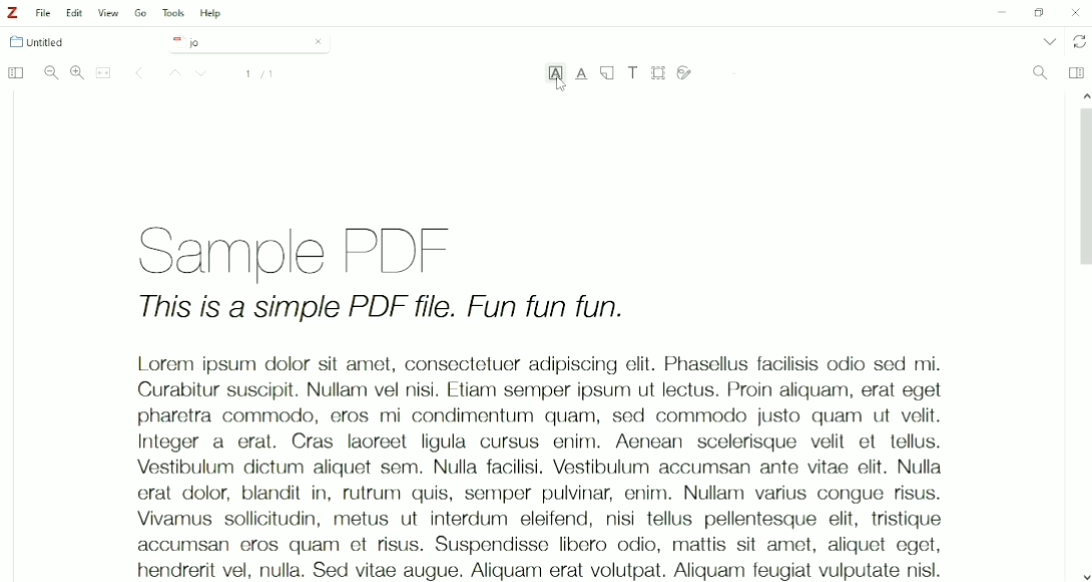  I want to click on Merge, so click(104, 73).